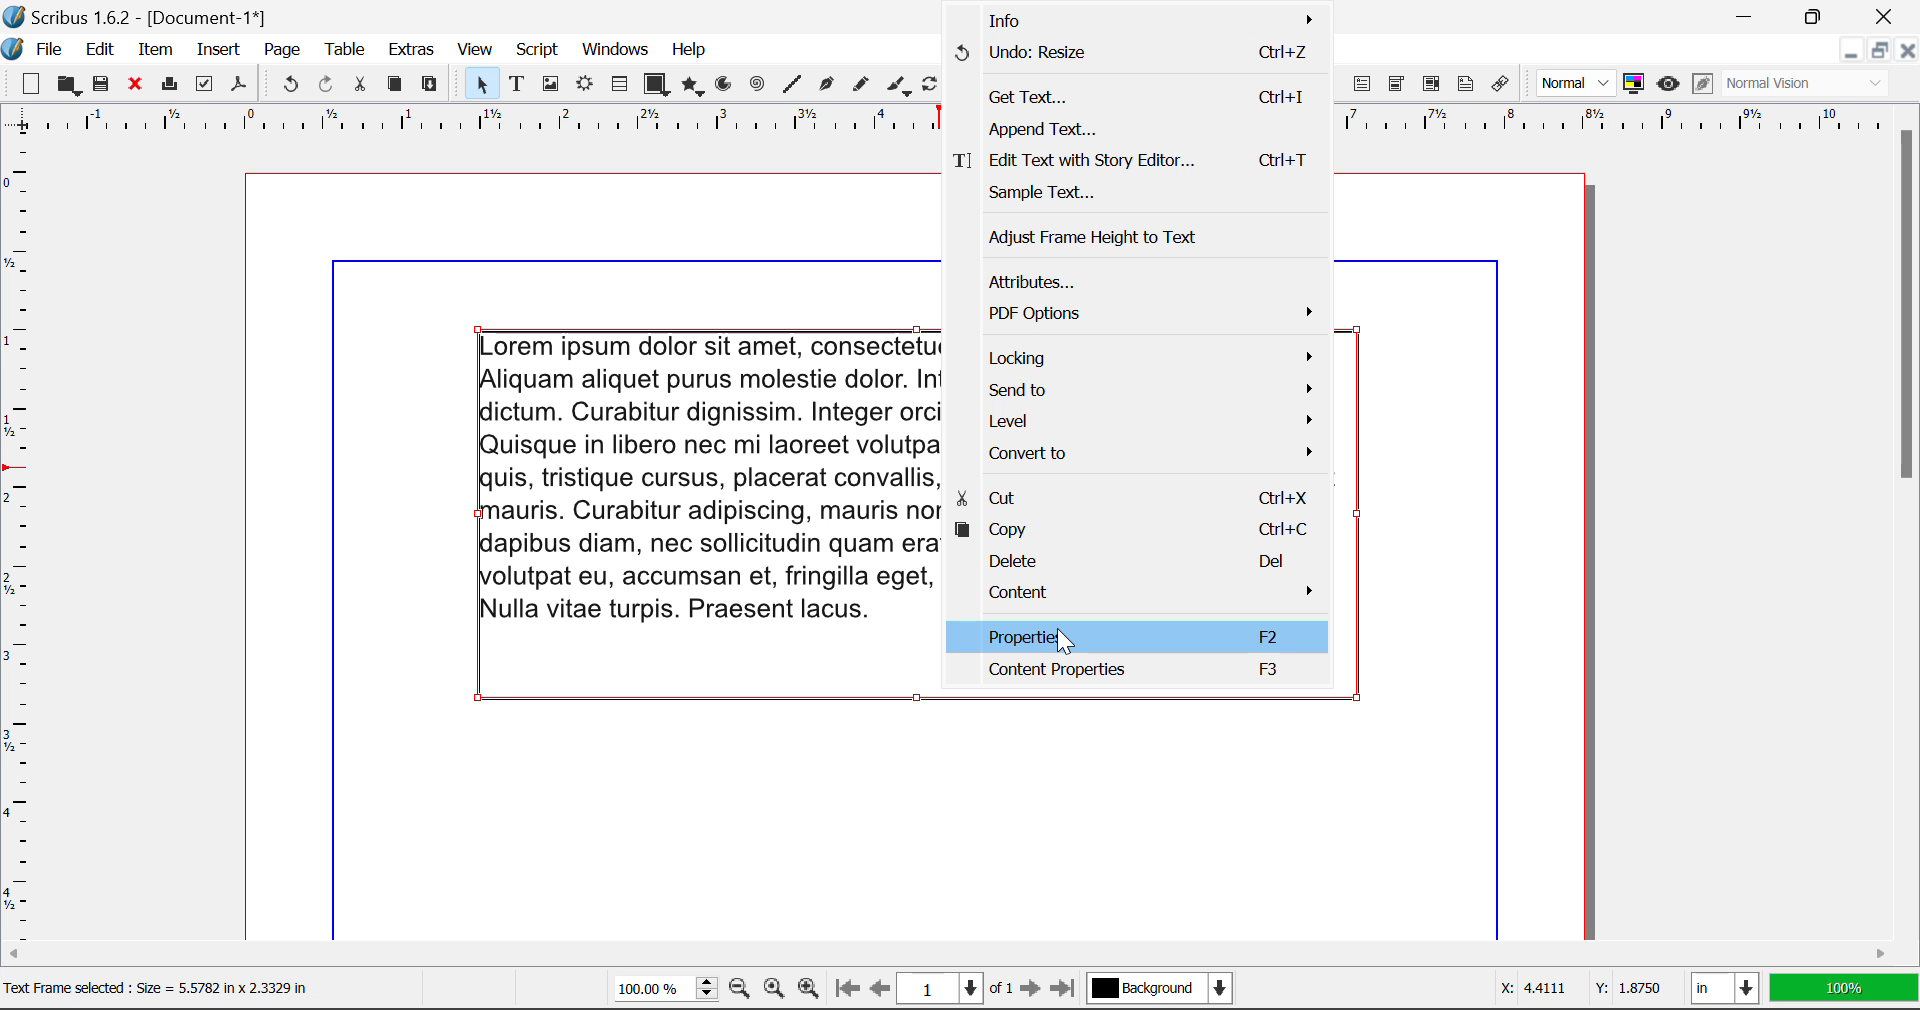 This screenshot has width=1920, height=1010. Describe the element at coordinates (584, 86) in the screenshot. I see `Render Frame` at that location.